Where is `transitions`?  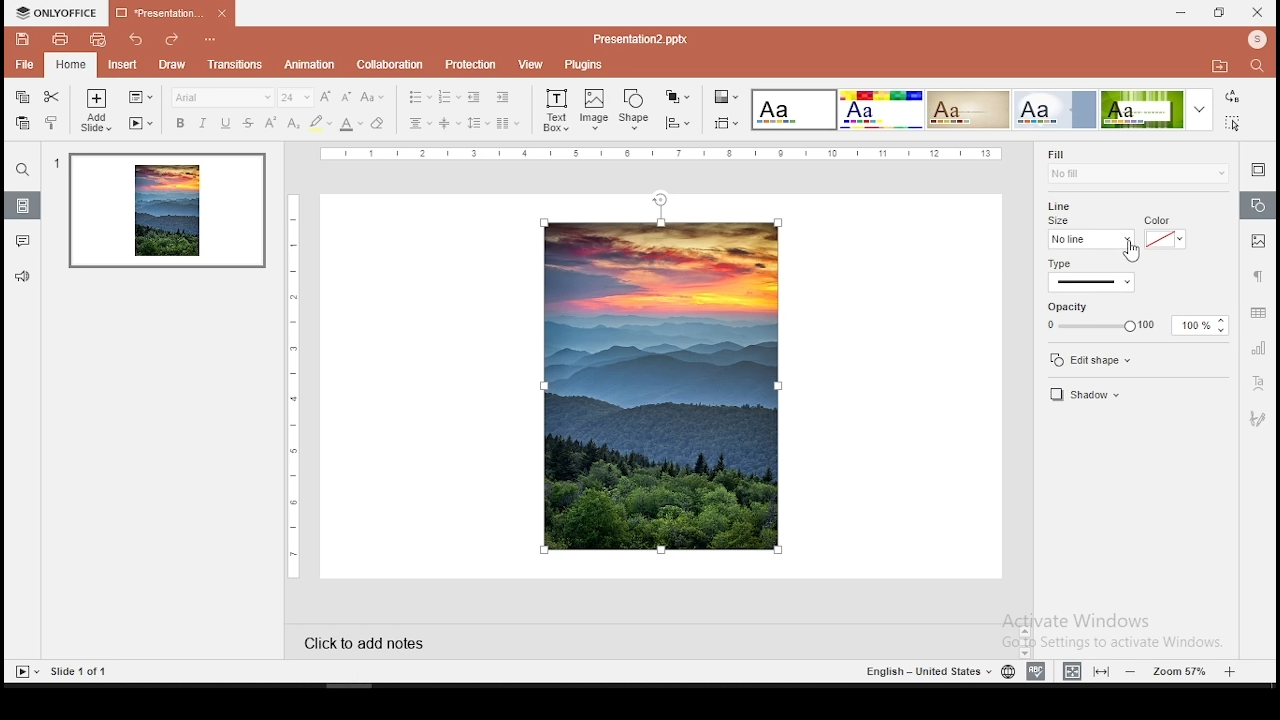
transitions is located at coordinates (235, 66).